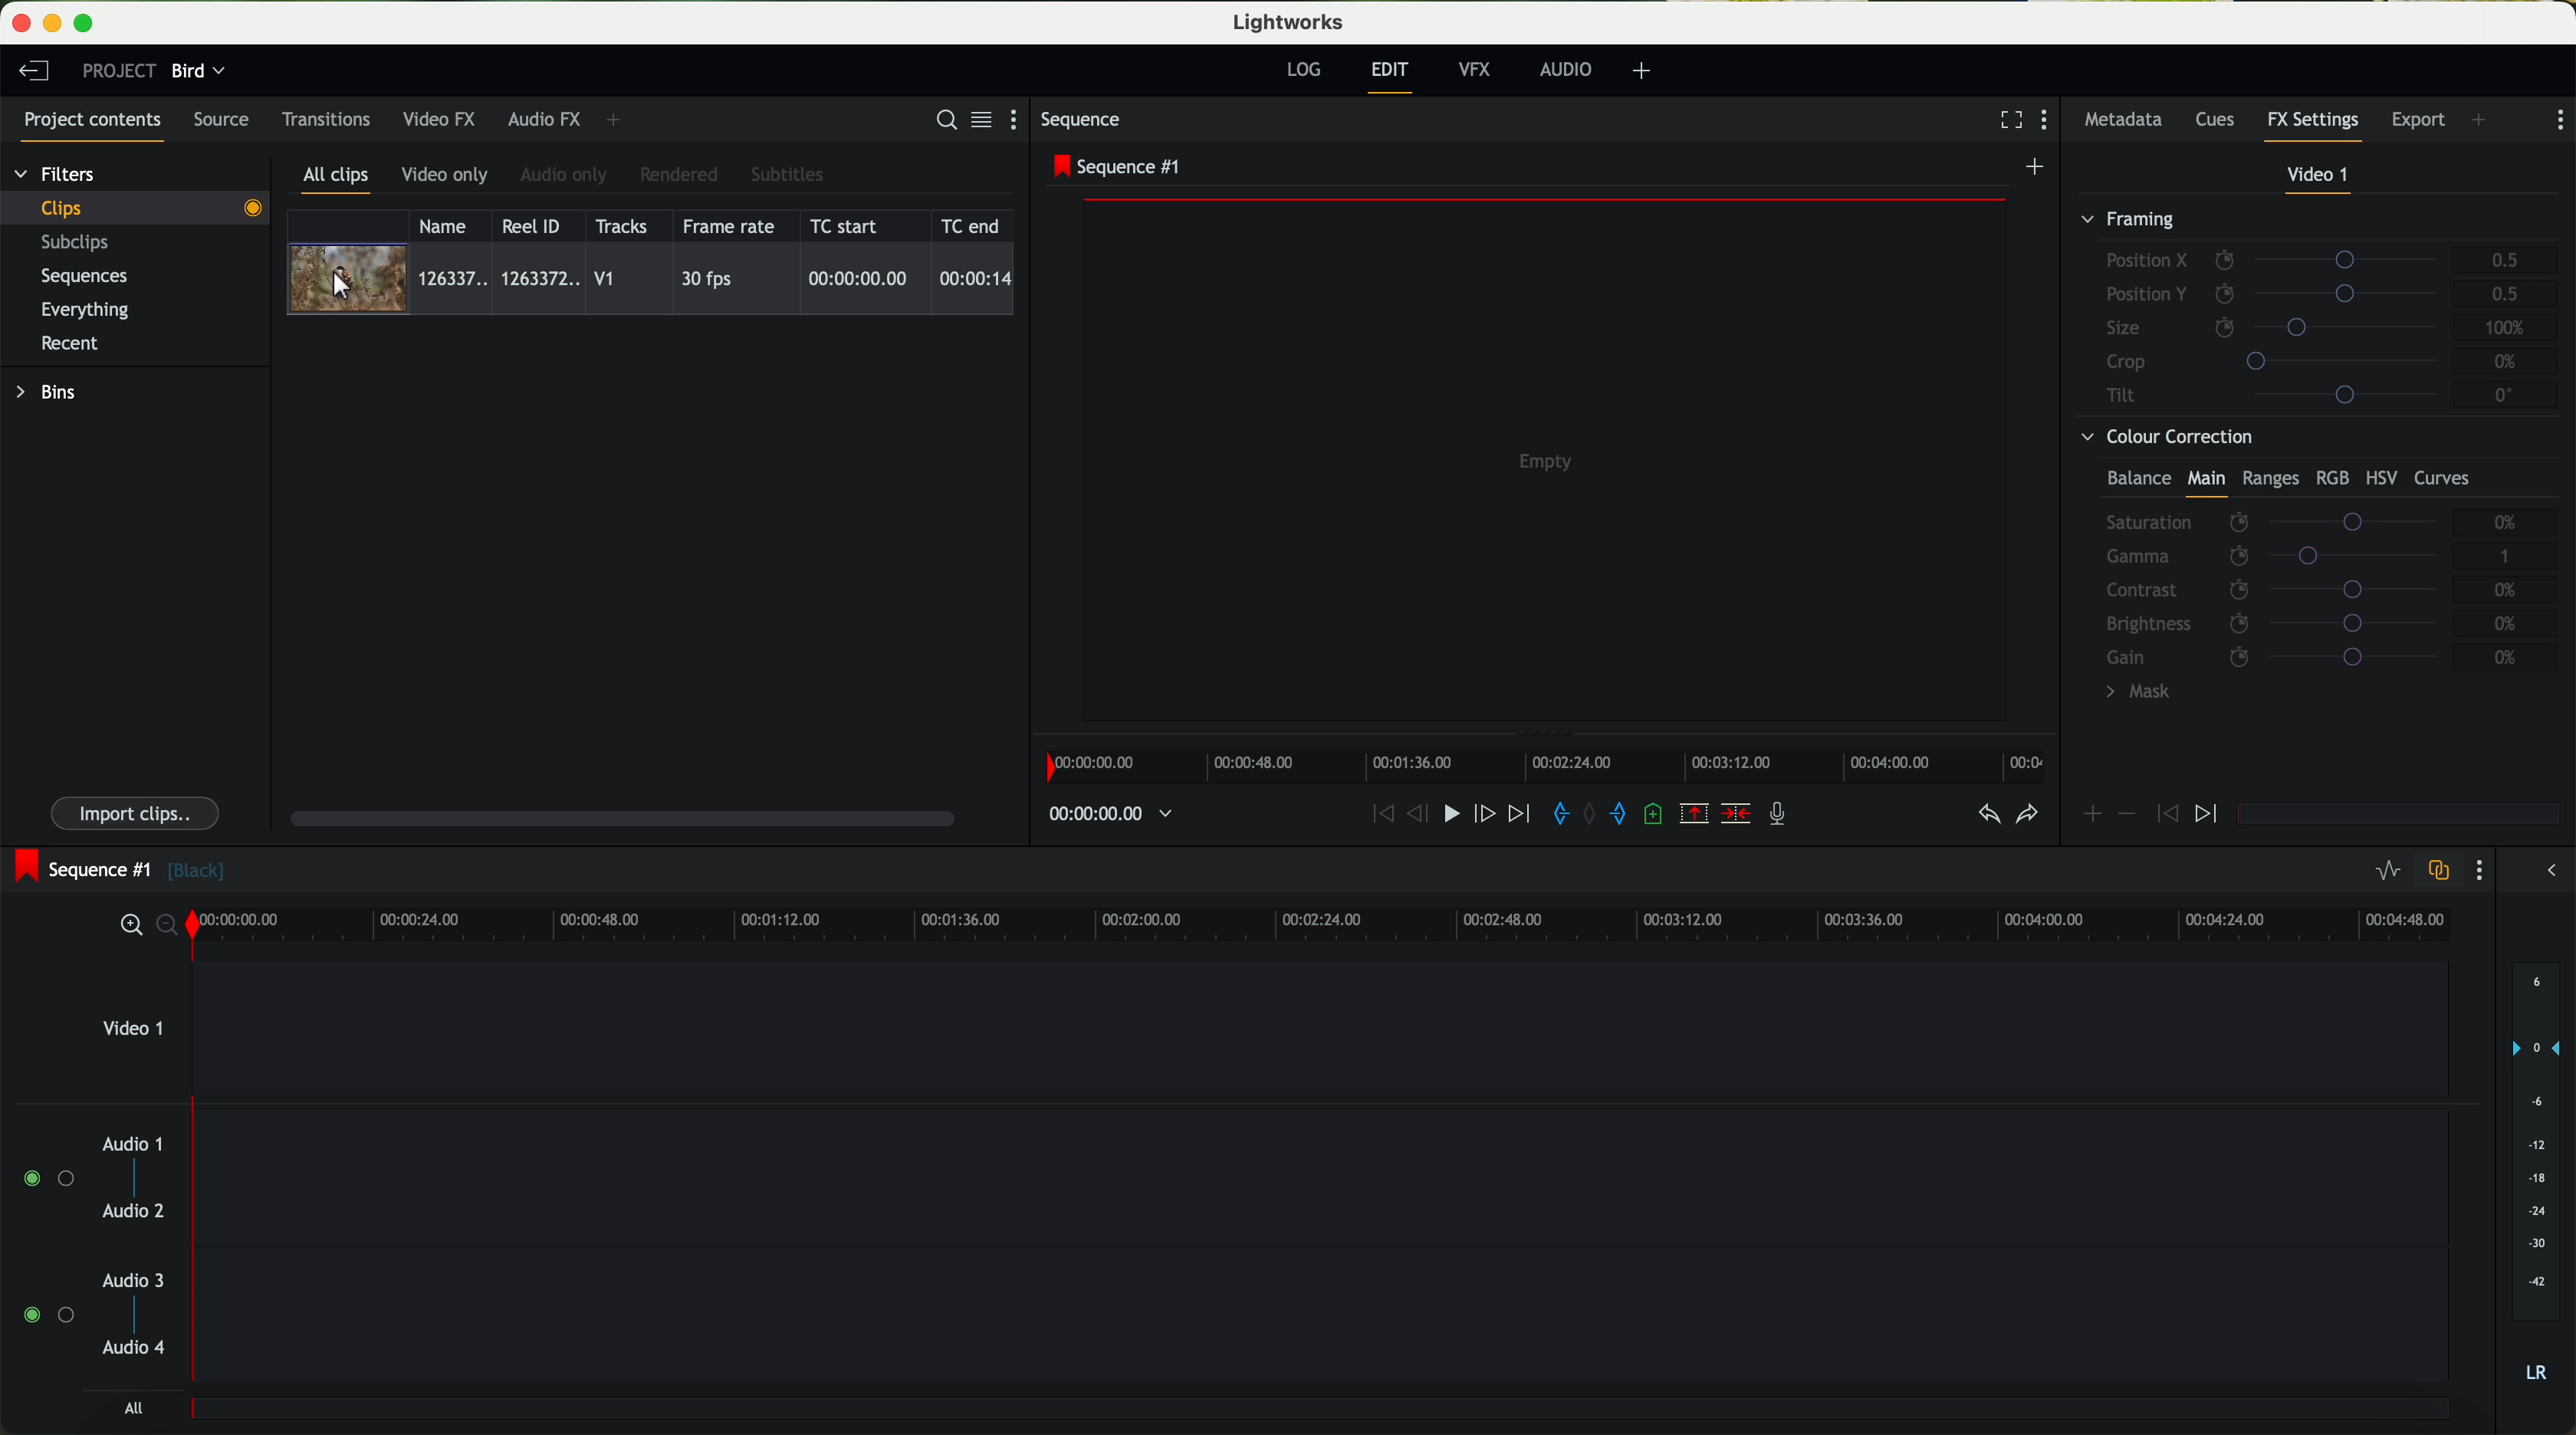  Describe the element at coordinates (1645, 71) in the screenshot. I see `add, remove and create layouts` at that location.